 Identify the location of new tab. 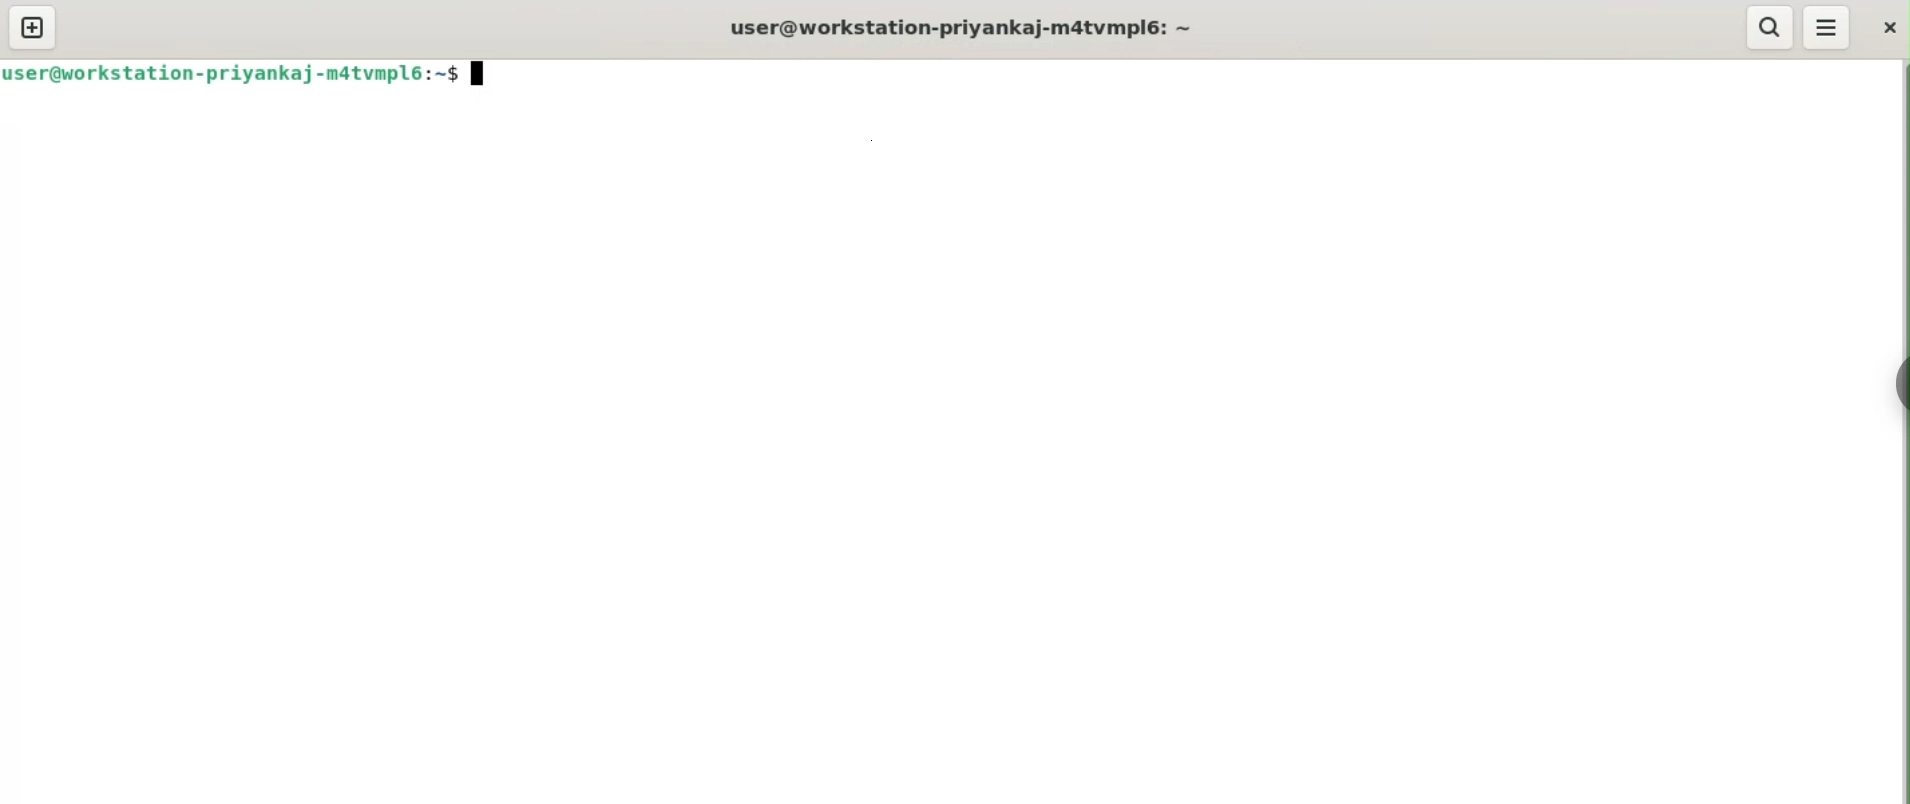
(33, 26).